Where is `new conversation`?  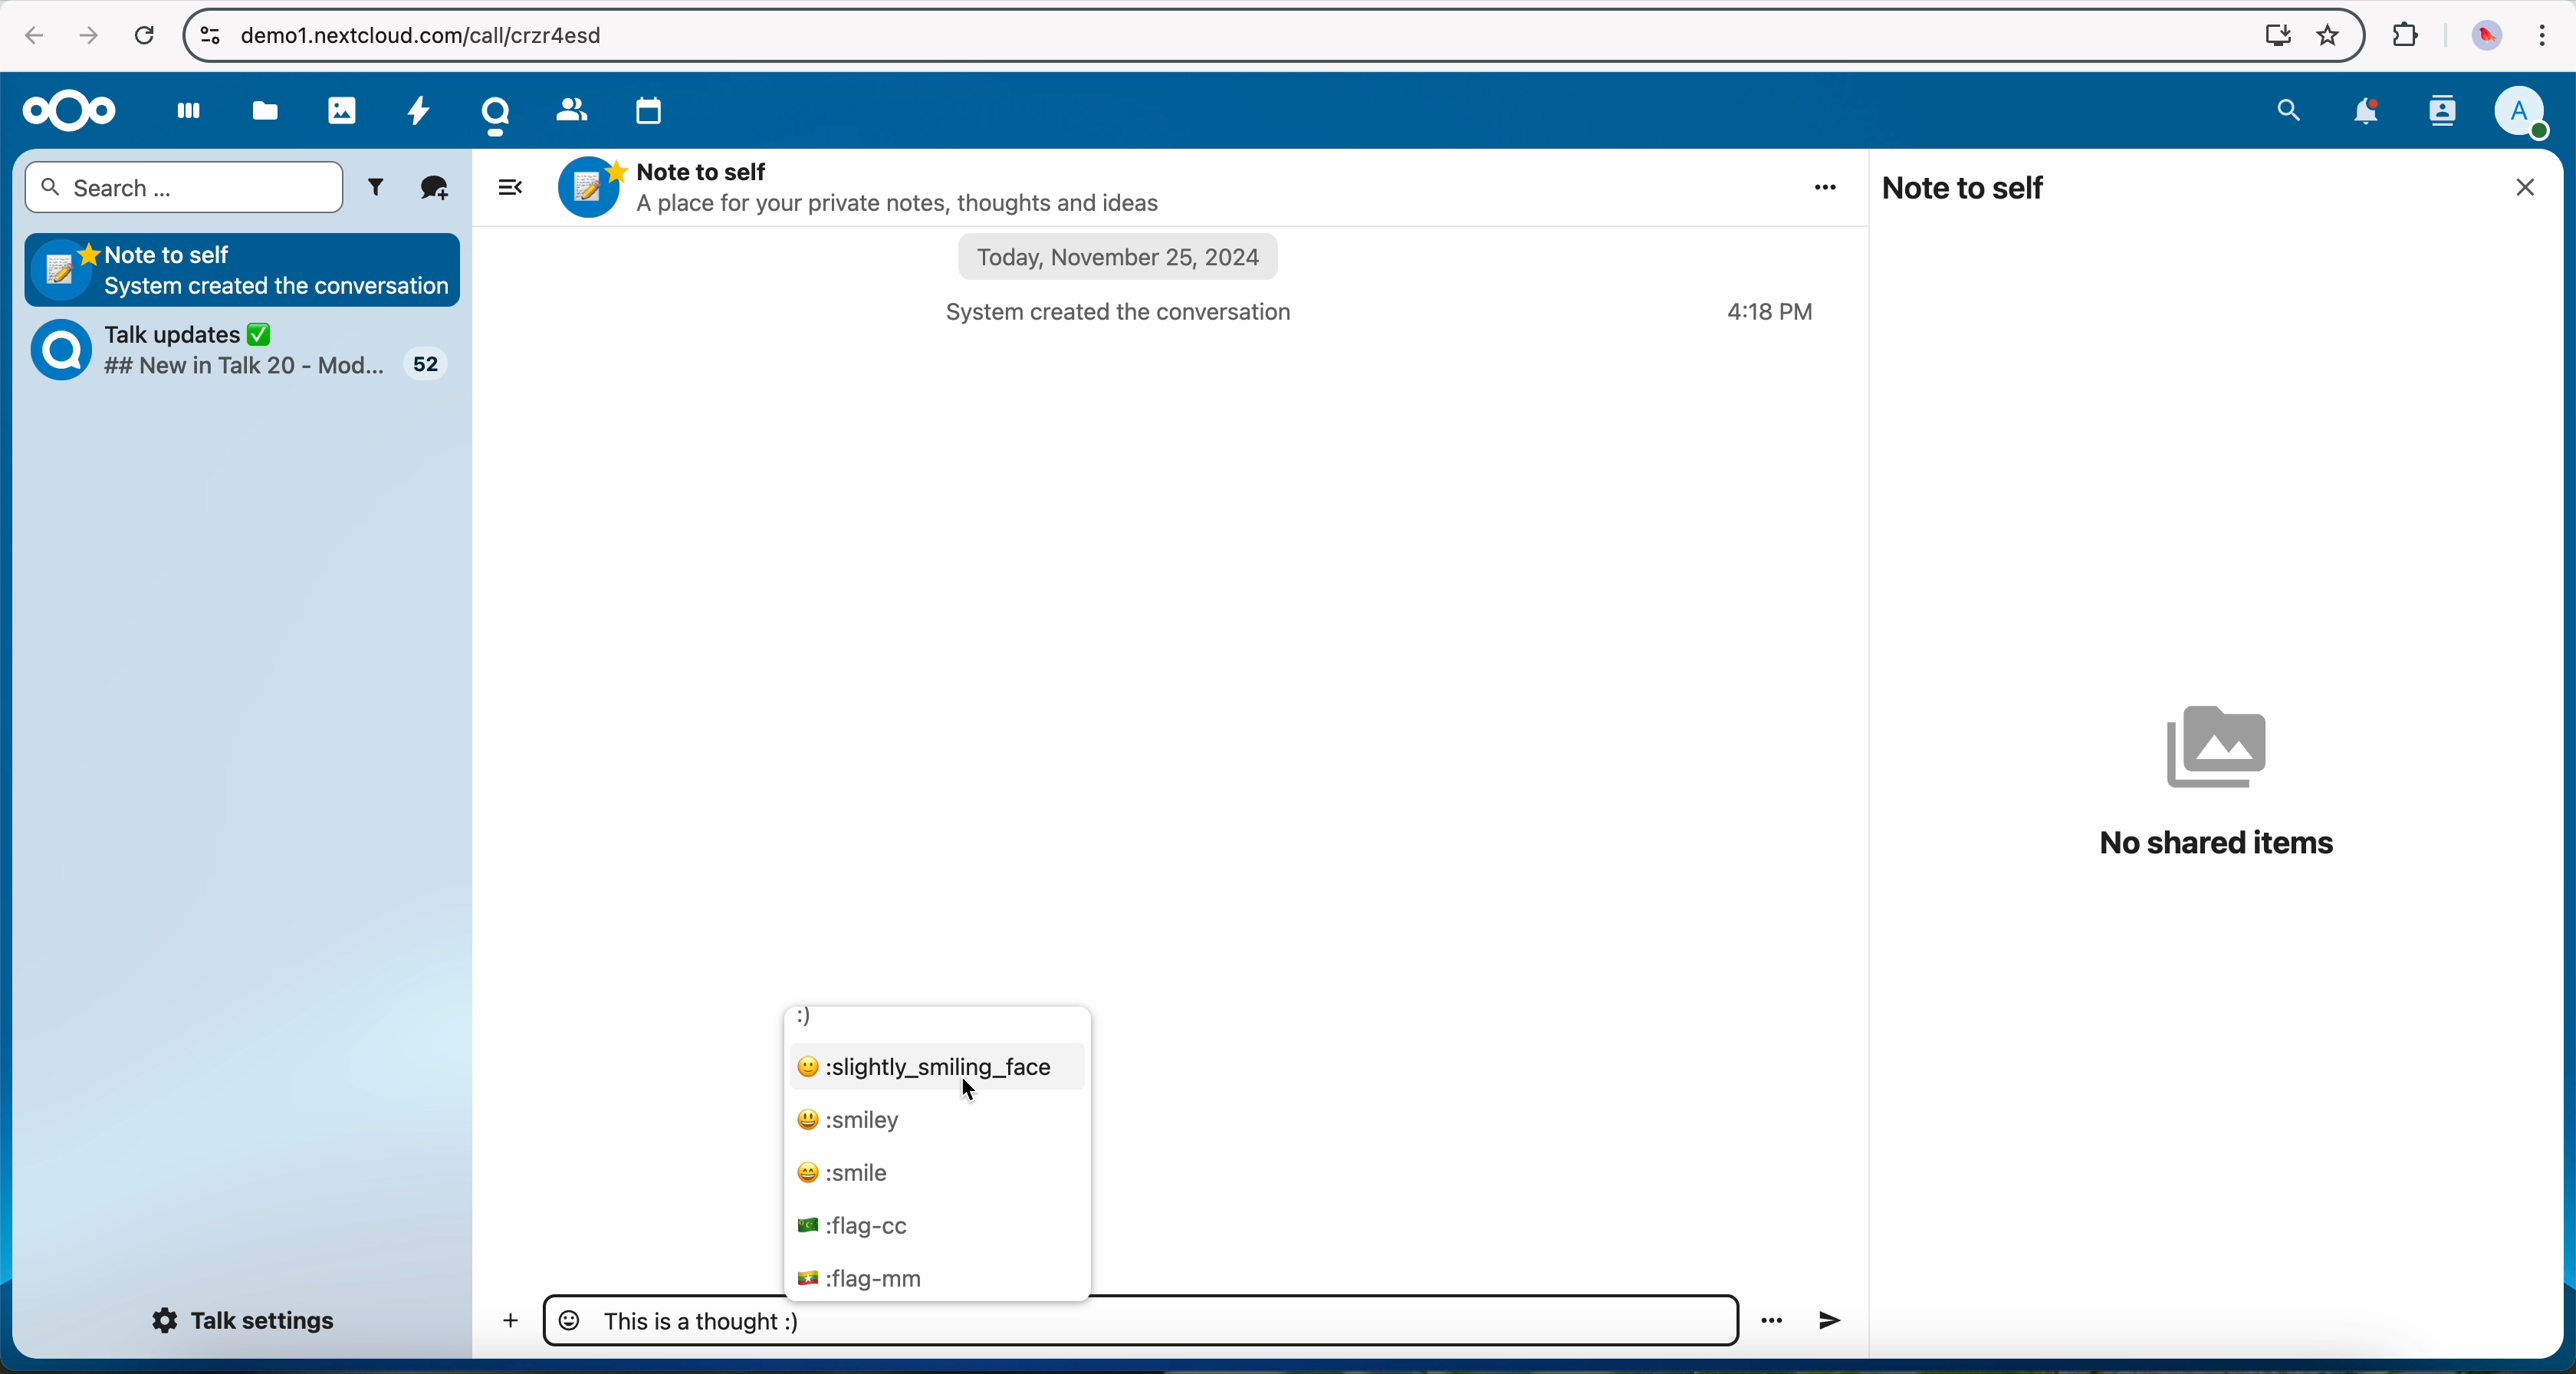 new conversation is located at coordinates (436, 189).